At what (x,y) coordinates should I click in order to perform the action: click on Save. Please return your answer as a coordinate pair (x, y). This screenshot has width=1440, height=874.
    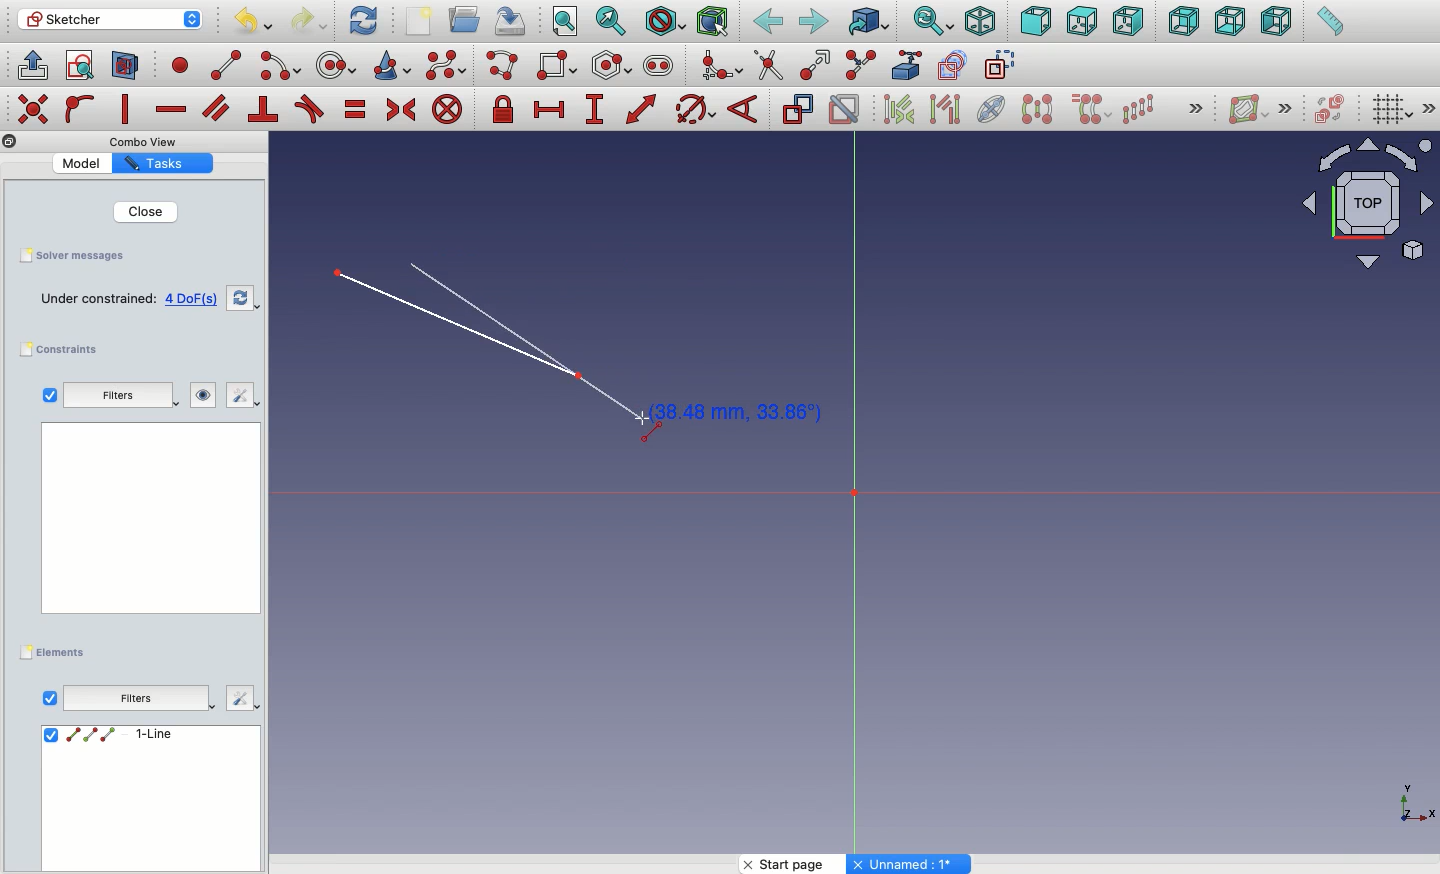
    Looking at the image, I should click on (515, 21).